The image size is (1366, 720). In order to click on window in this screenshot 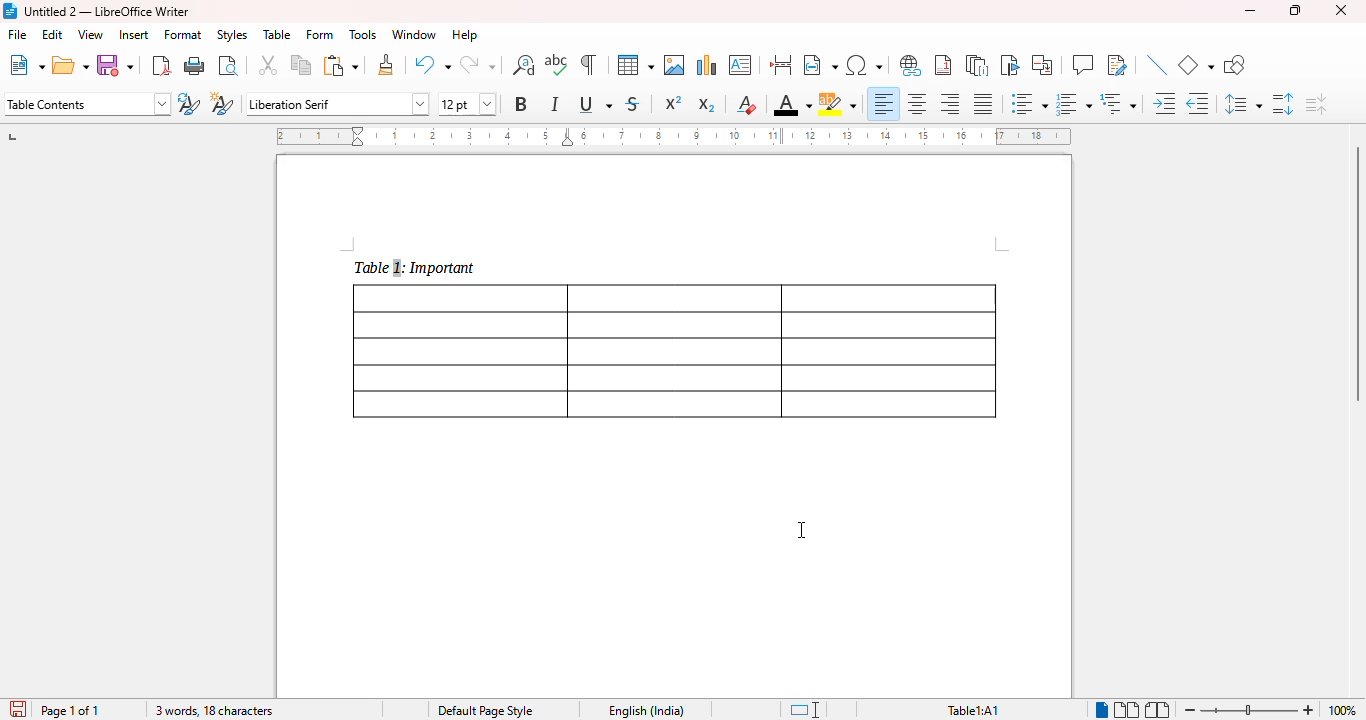, I will do `click(414, 34)`.